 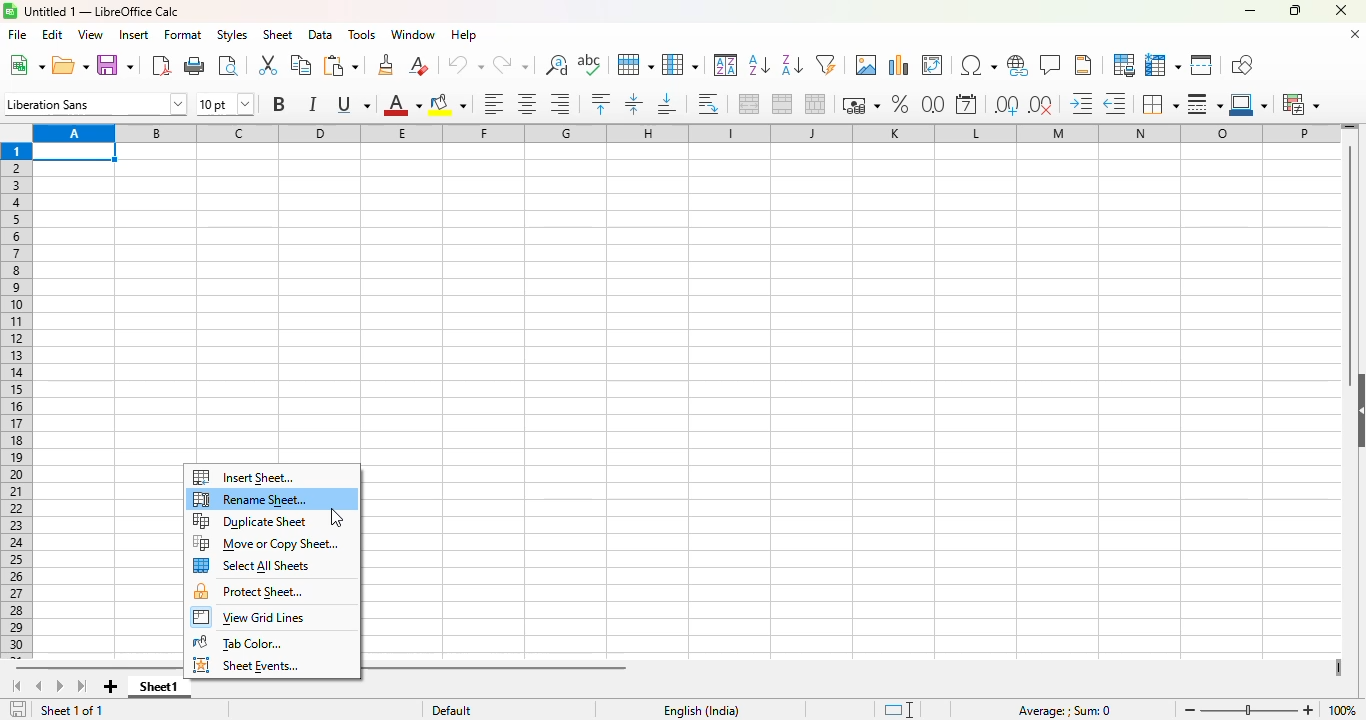 What do you see at coordinates (978, 66) in the screenshot?
I see `insert special characters` at bounding box center [978, 66].